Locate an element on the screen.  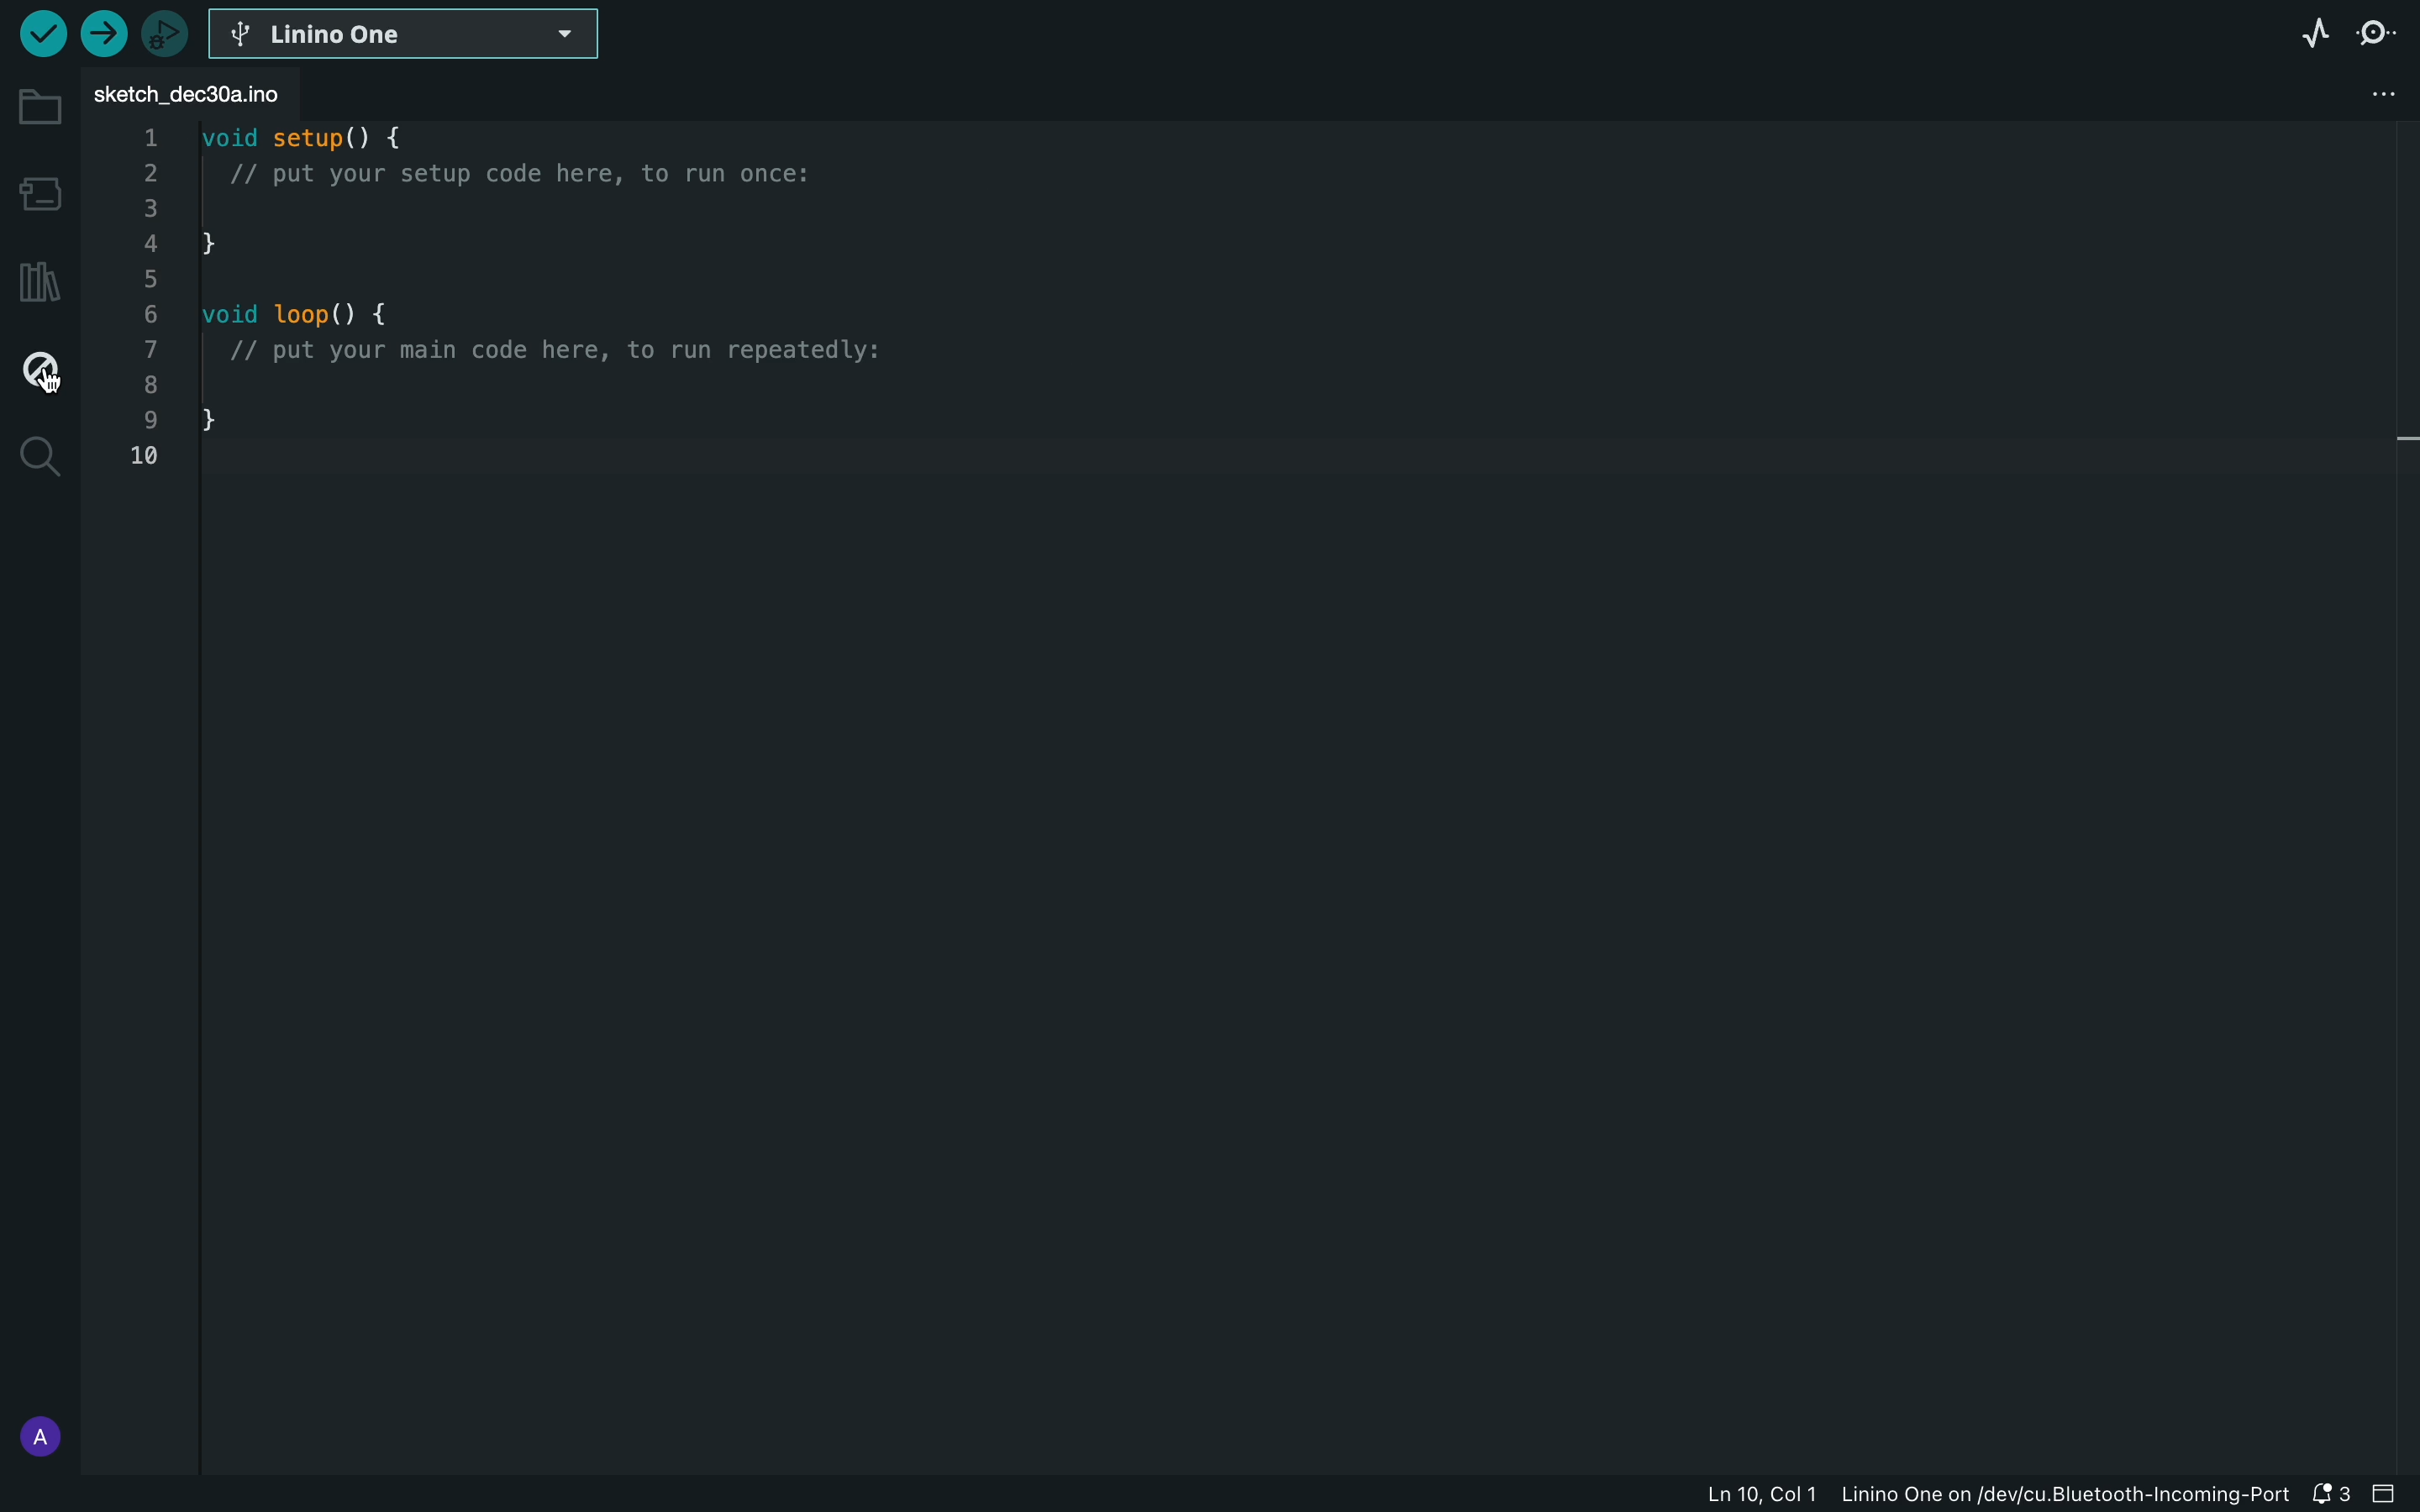
serial monitor is located at coordinates (2379, 32).